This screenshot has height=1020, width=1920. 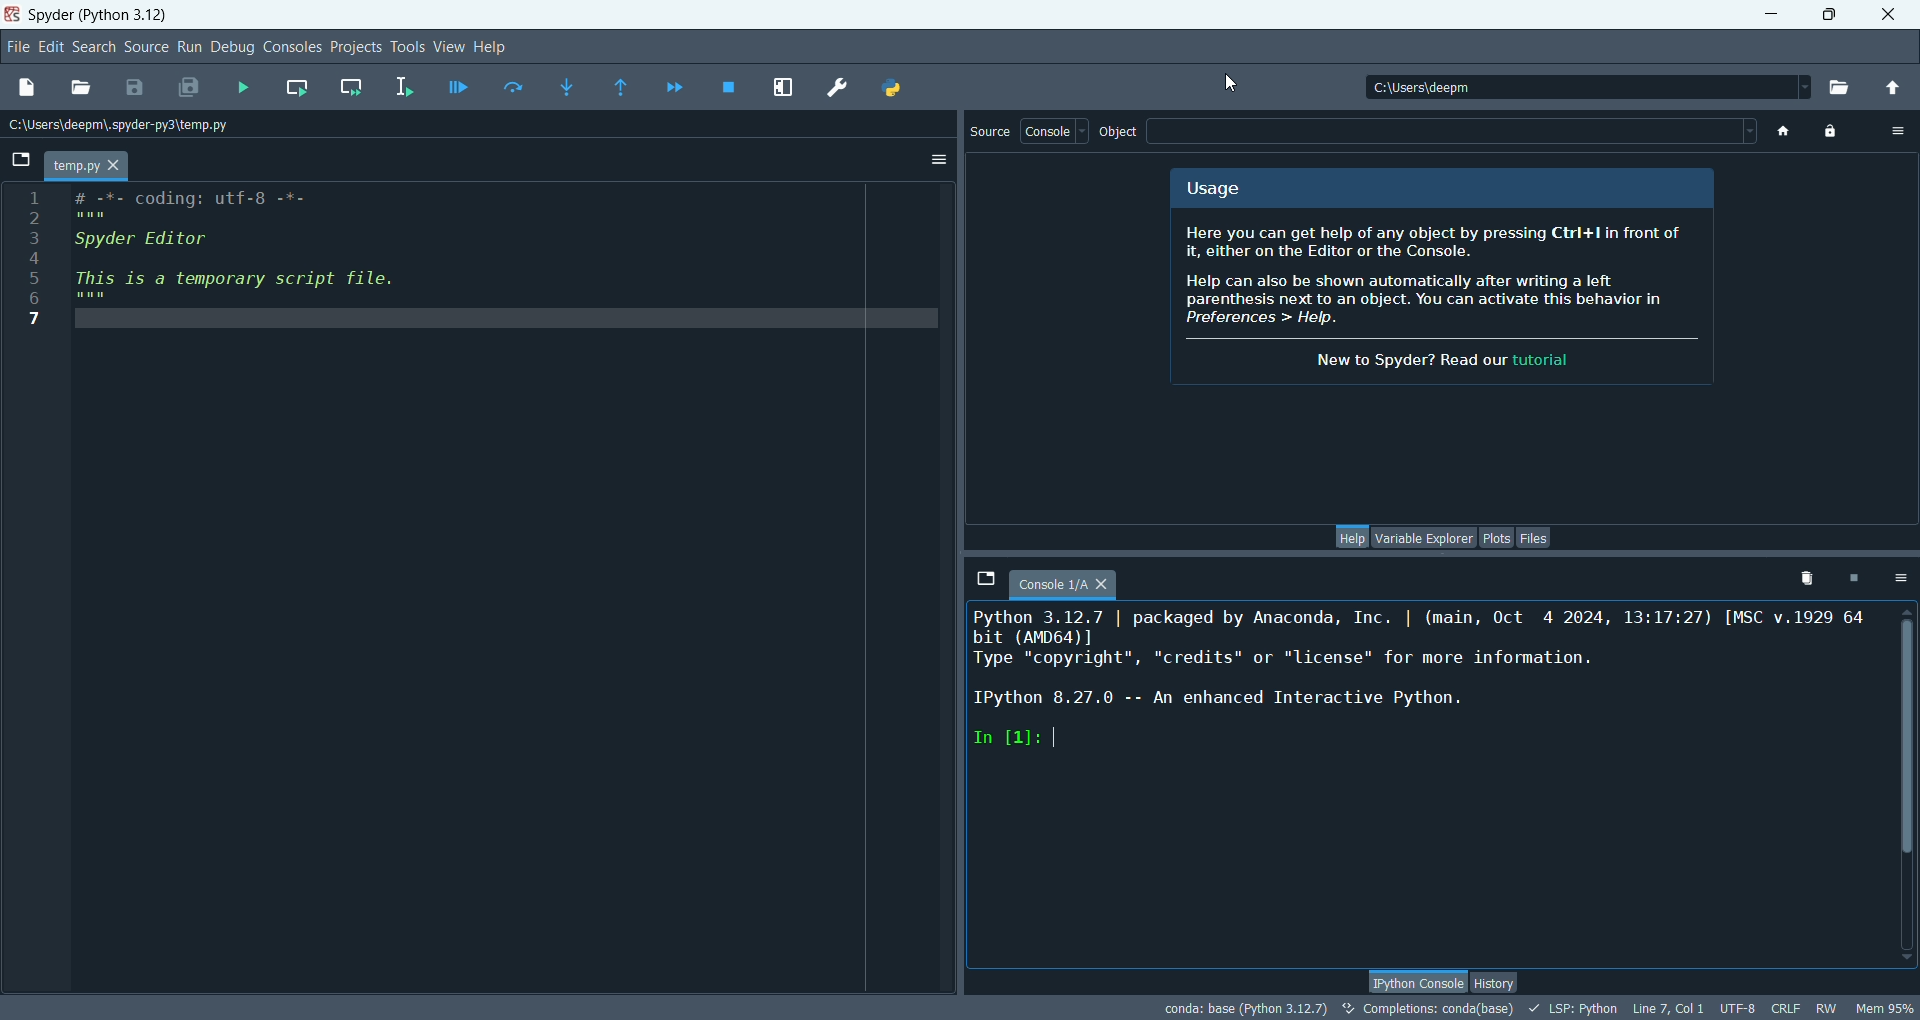 I want to click on © oe Eh [HED oe
: Spyder Editor

: This is a temporary script file.

7, so click(x=219, y=269).